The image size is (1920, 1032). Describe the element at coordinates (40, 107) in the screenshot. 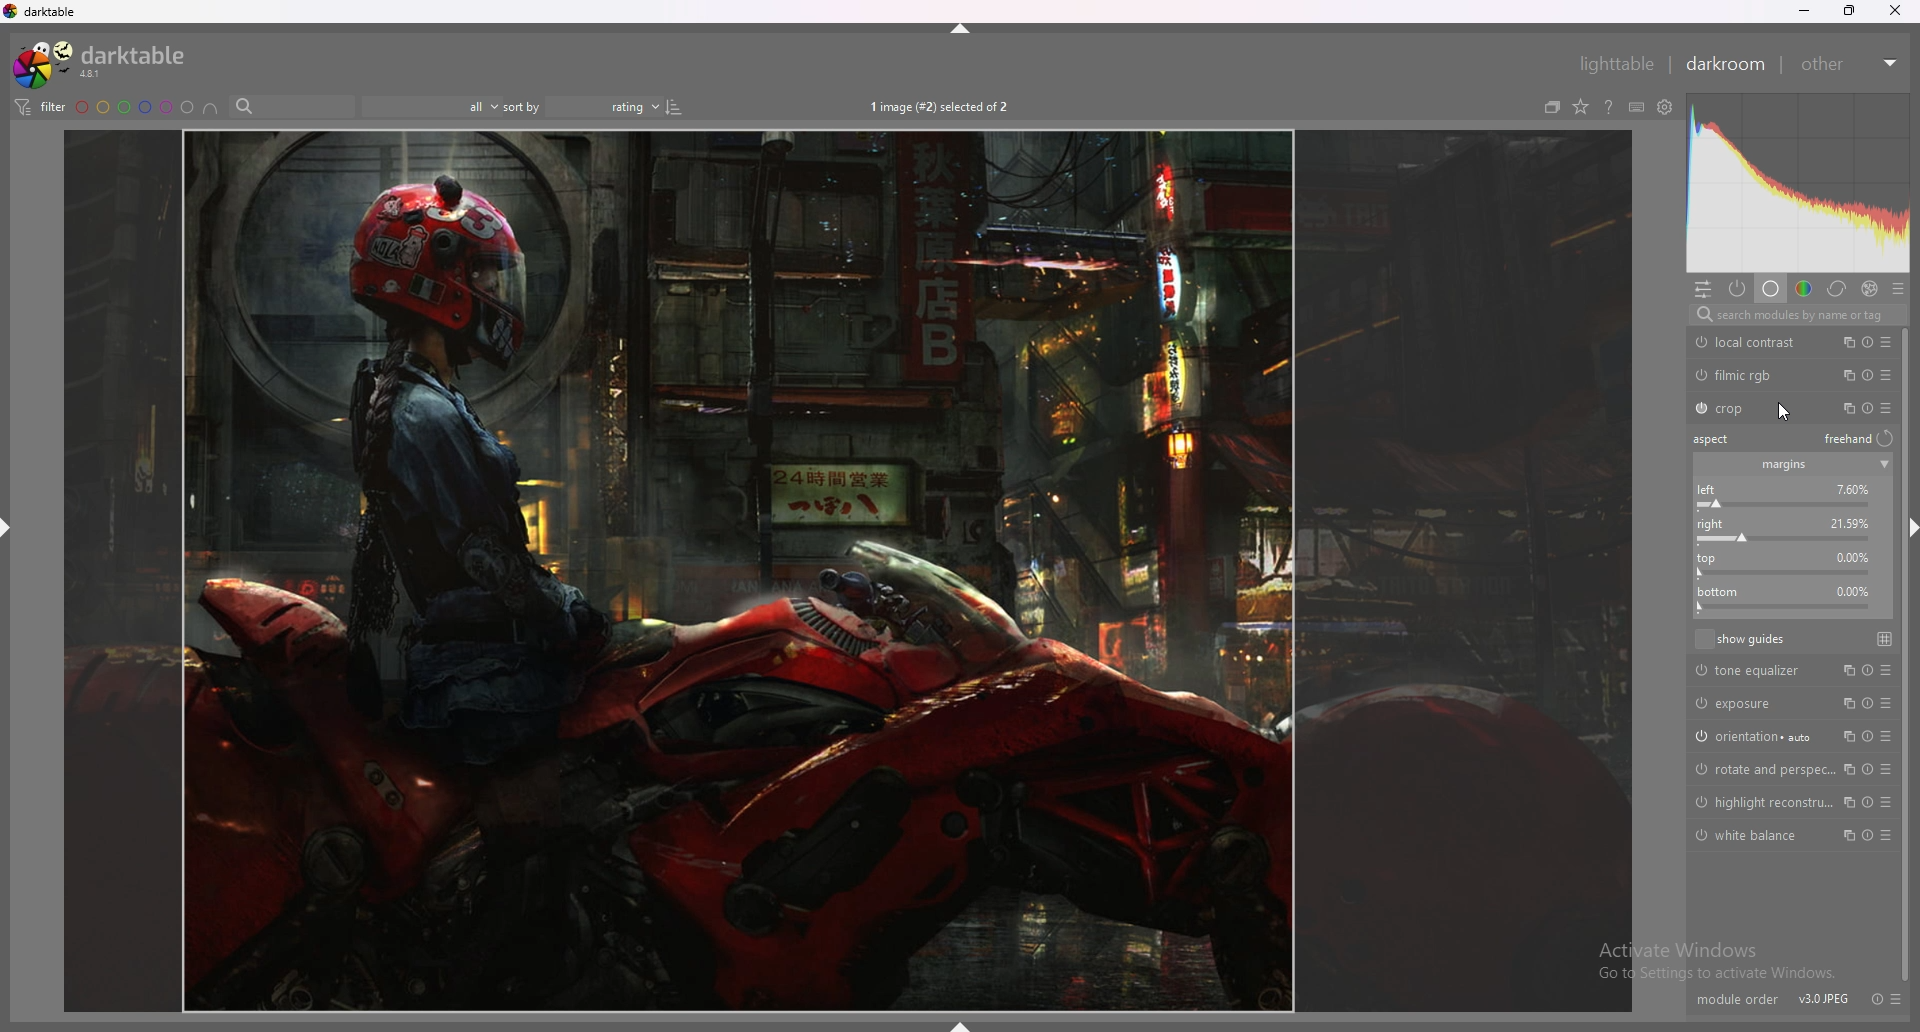

I see `filter` at that location.